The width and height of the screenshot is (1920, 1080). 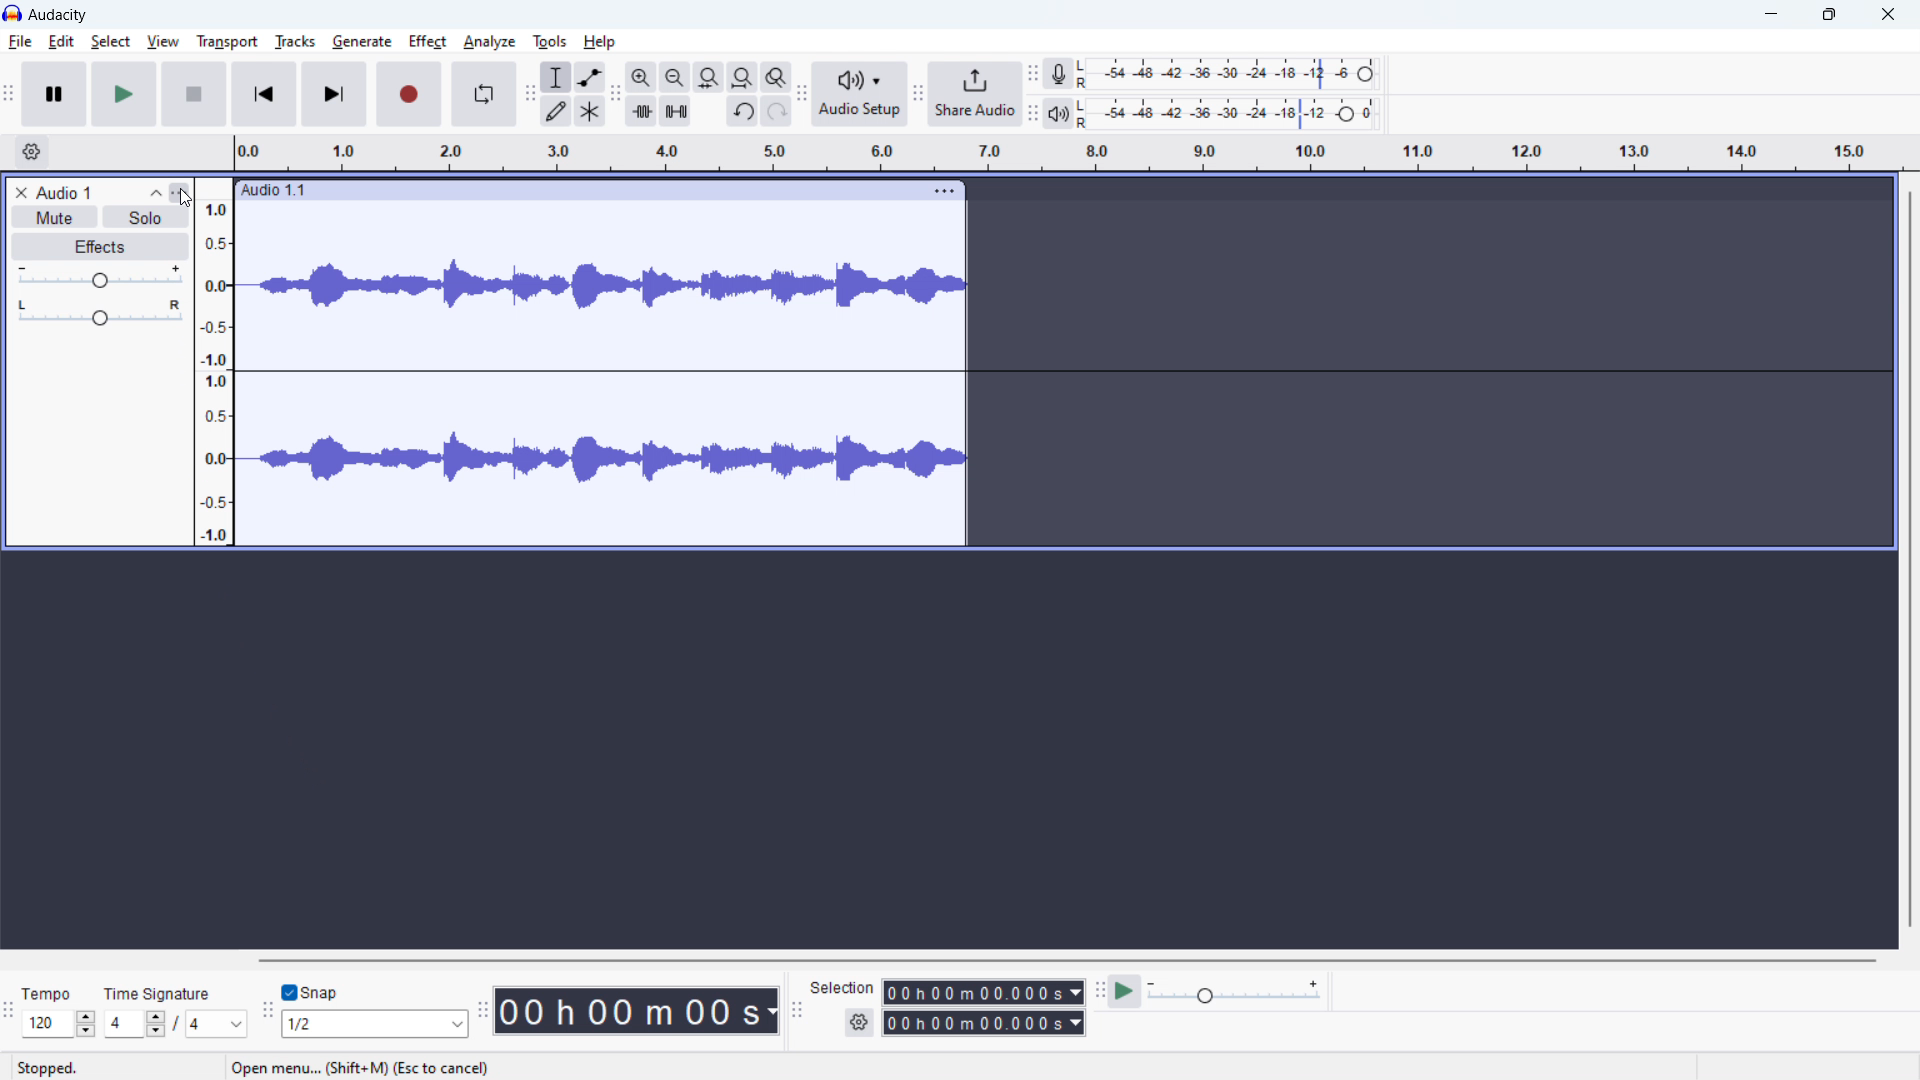 I want to click on play, so click(x=125, y=94).